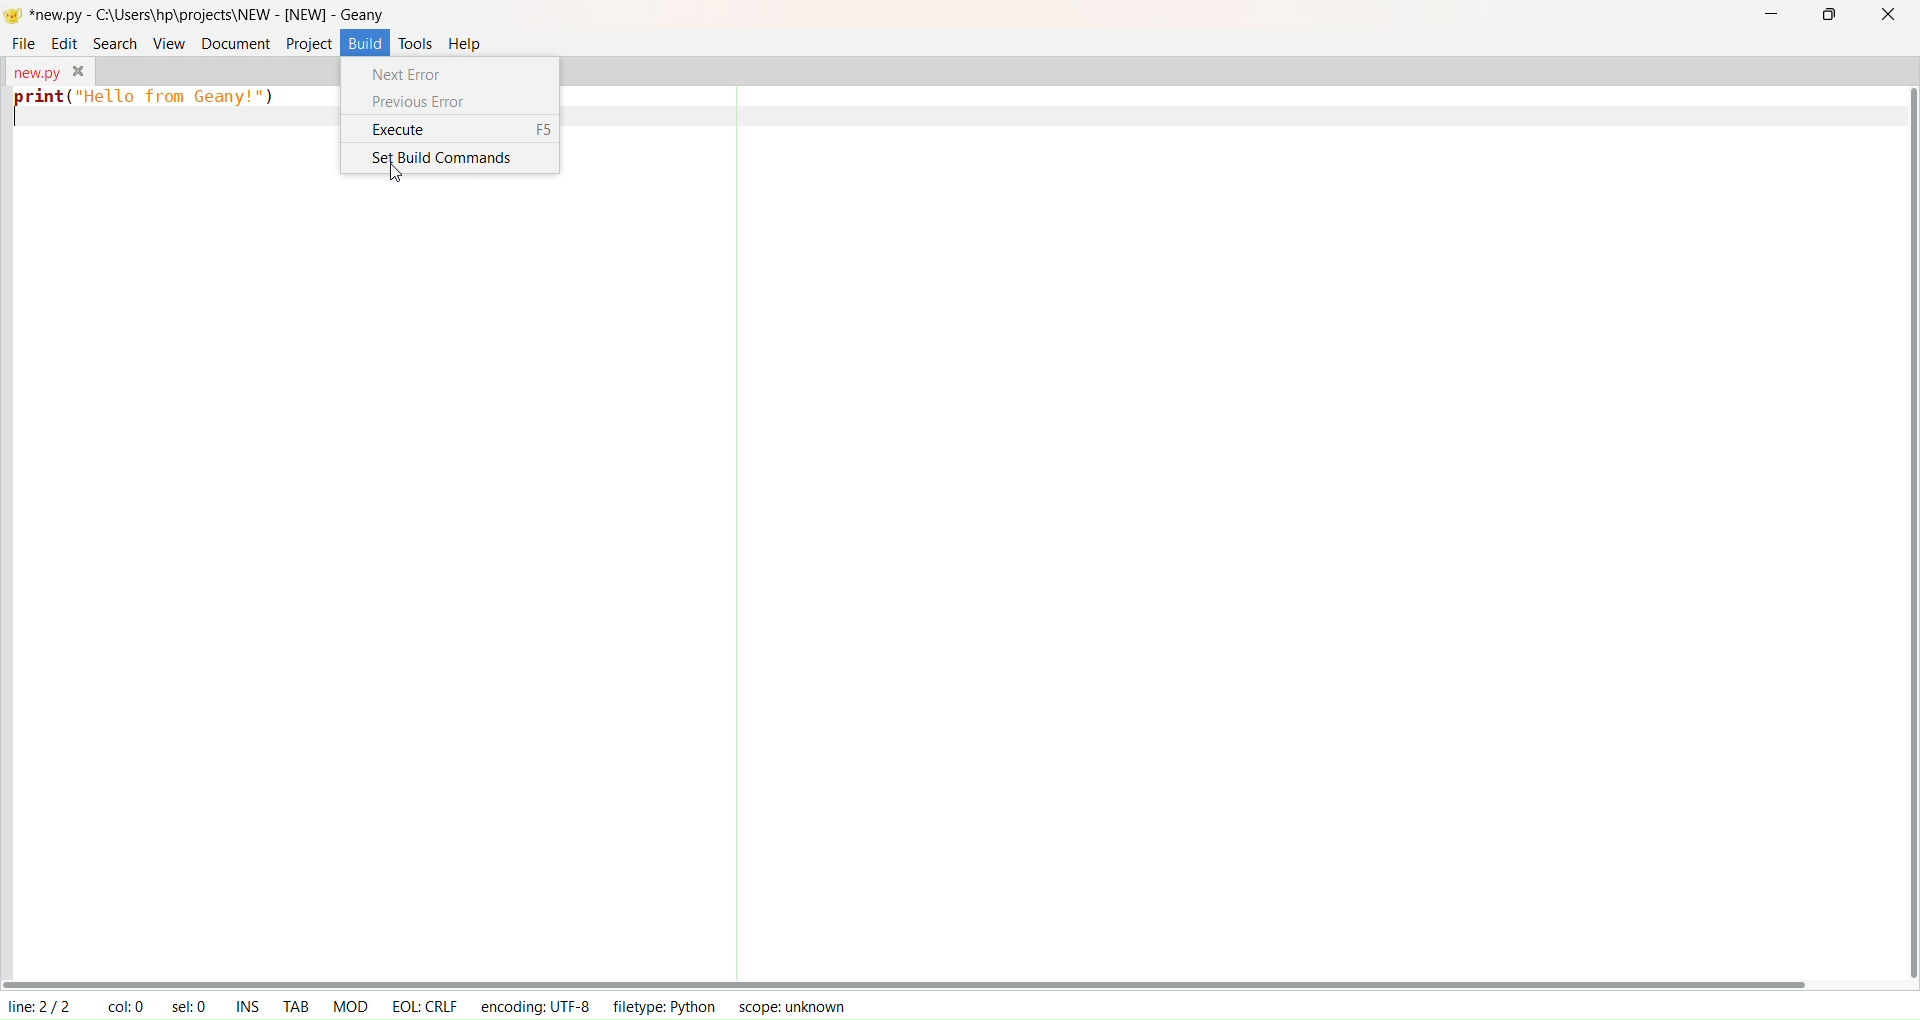 The image size is (1920, 1020). What do you see at coordinates (208, 14) in the screenshot?
I see `title` at bounding box center [208, 14].